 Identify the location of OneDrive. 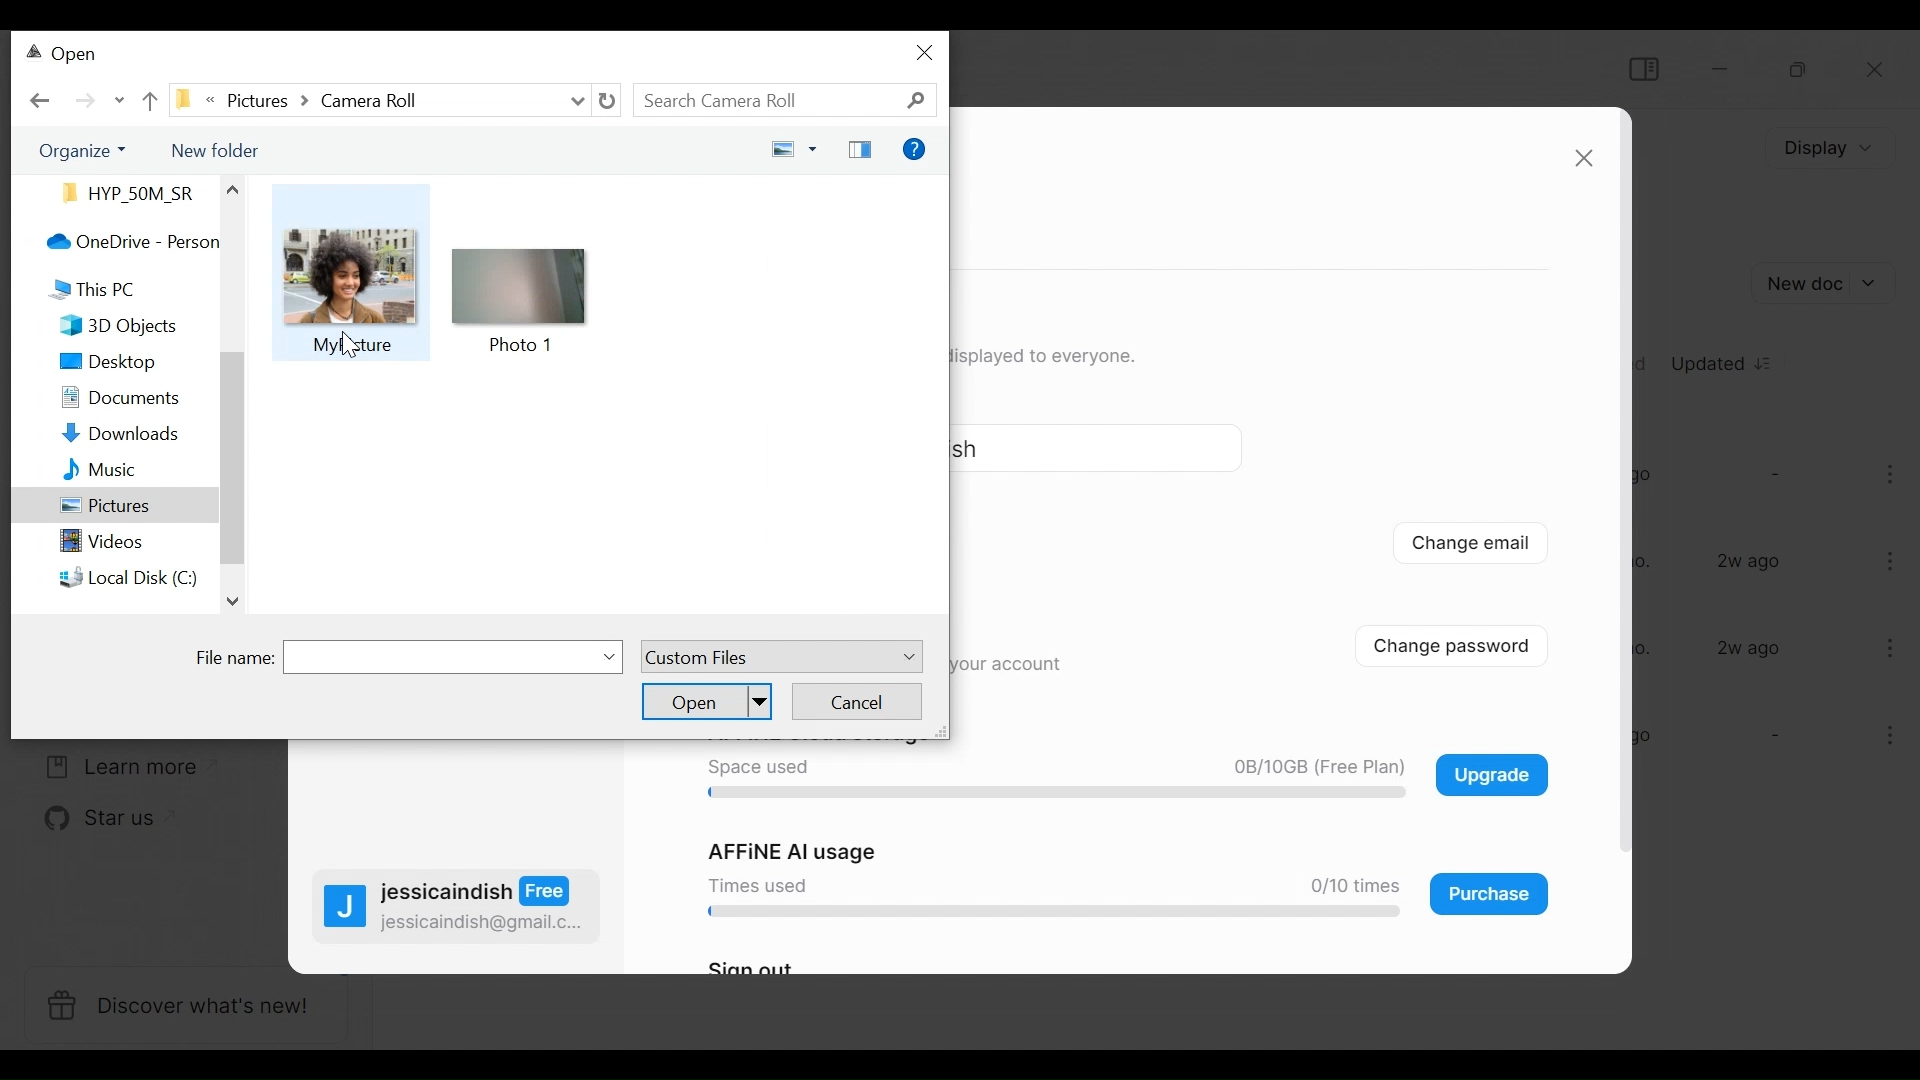
(115, 241).